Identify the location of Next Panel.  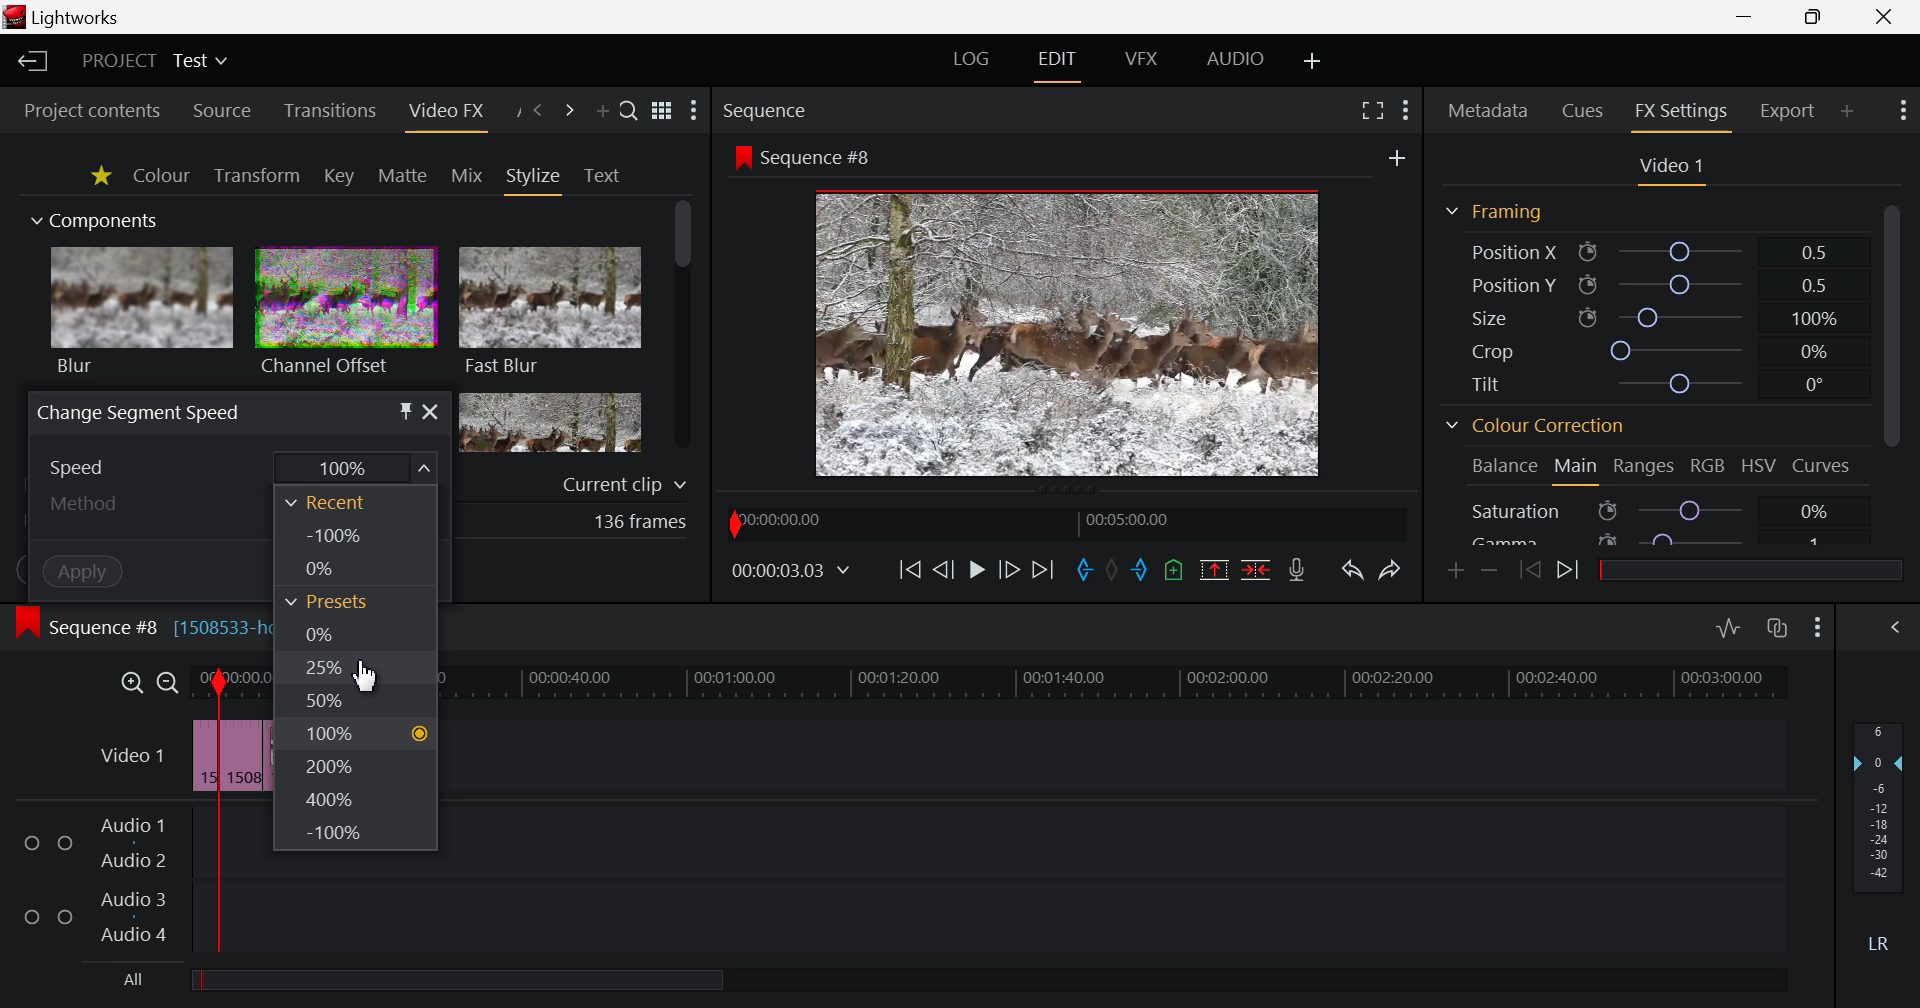
(566, 111).